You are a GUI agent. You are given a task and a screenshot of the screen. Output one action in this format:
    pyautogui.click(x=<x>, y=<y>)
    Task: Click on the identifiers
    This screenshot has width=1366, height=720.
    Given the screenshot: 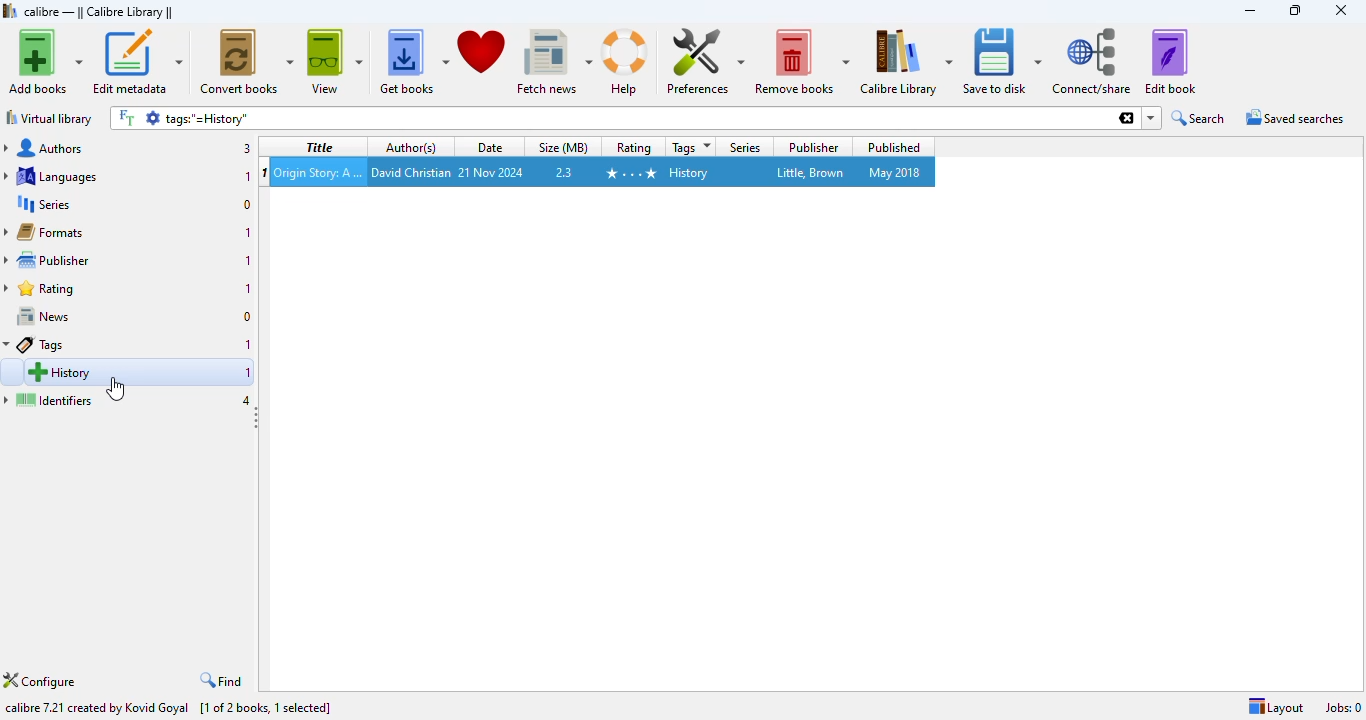 What is the action you would take?
    pyautogui.click(x=49, y=400)
    